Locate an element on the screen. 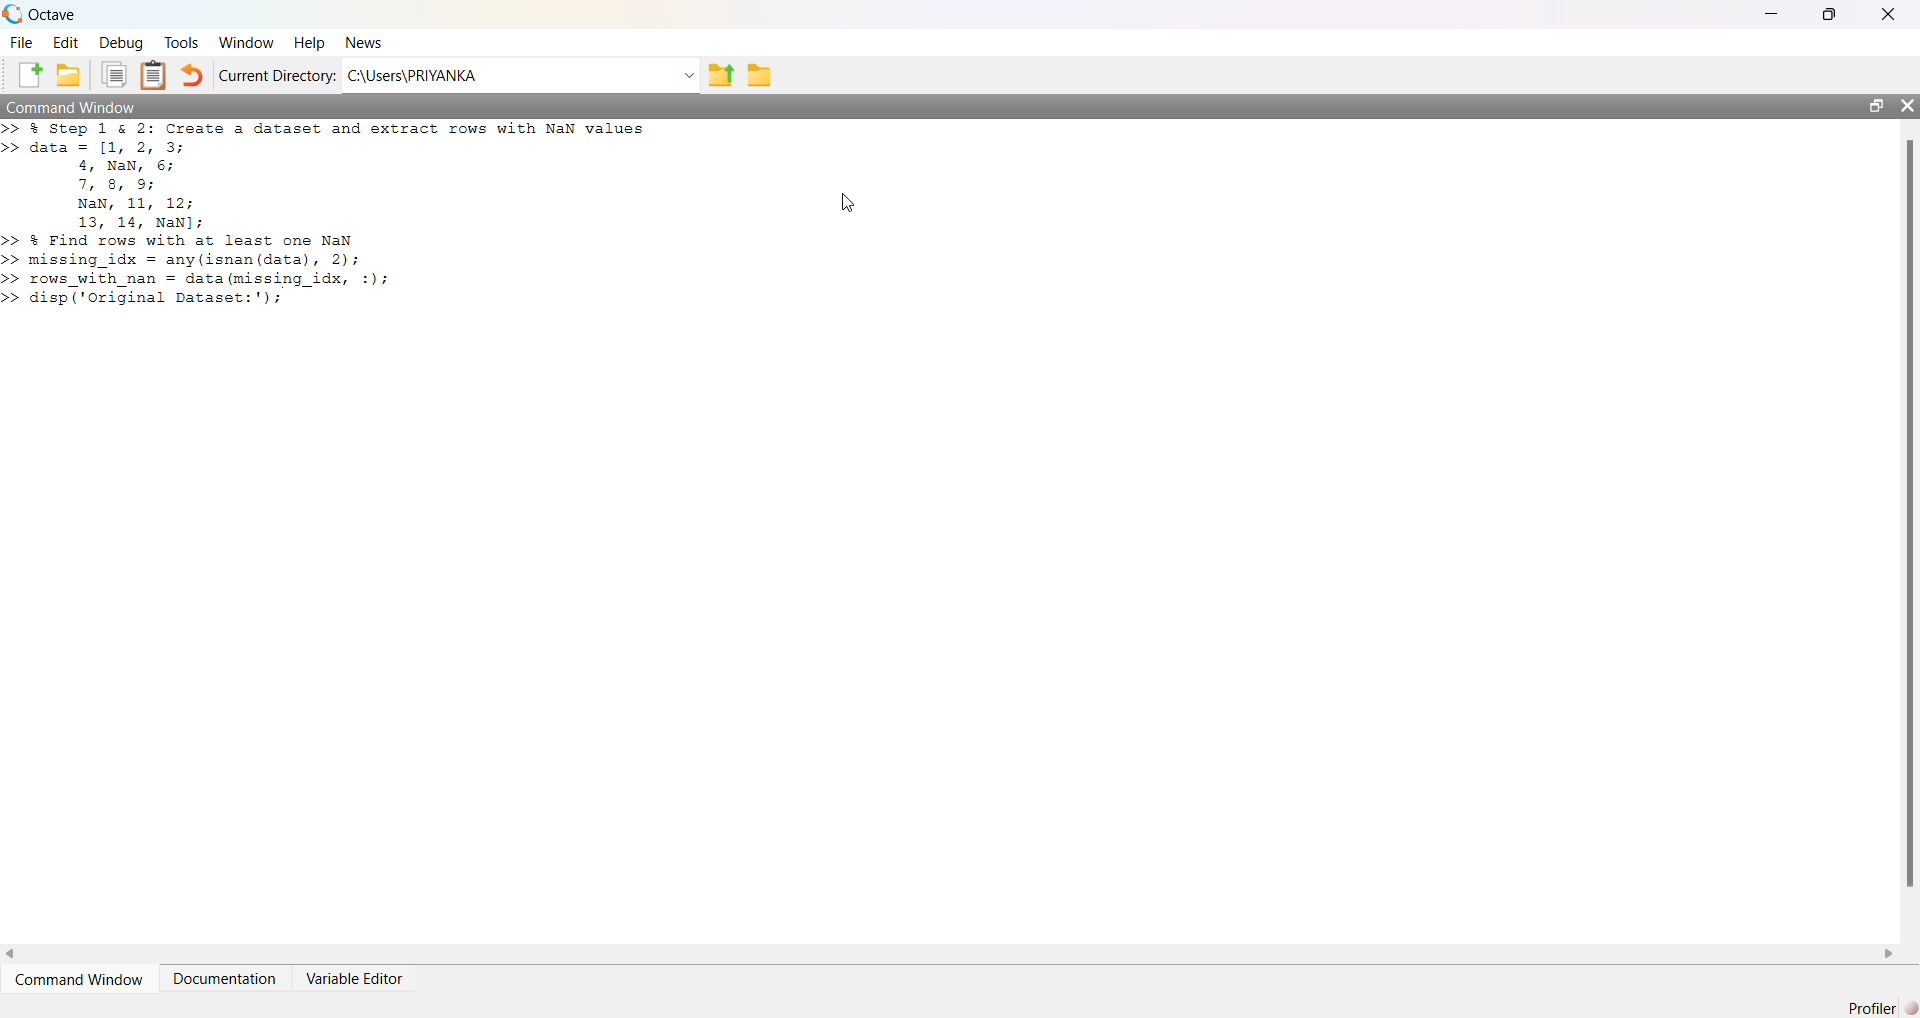 The image size is (1920, 1018). maximize is located at coordinates (1830, 13).